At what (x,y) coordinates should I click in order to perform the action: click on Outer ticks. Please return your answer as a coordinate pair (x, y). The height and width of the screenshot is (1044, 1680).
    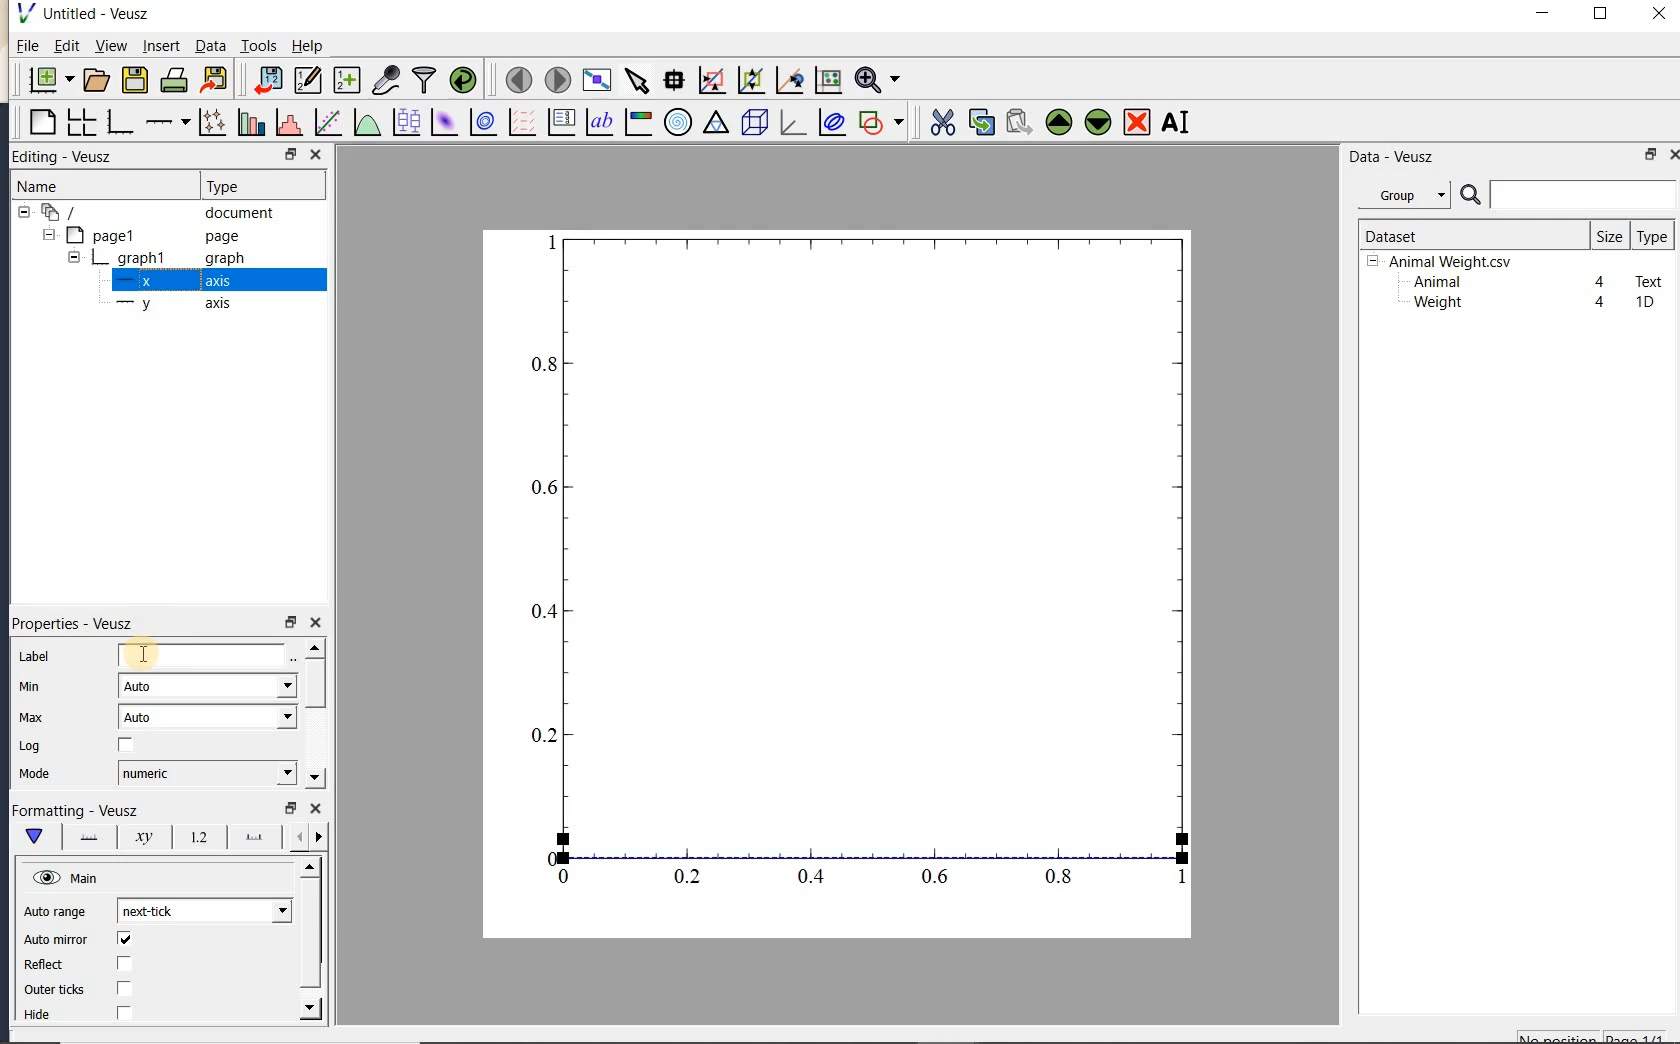
    Looking at the image, I should click on (57, 989).